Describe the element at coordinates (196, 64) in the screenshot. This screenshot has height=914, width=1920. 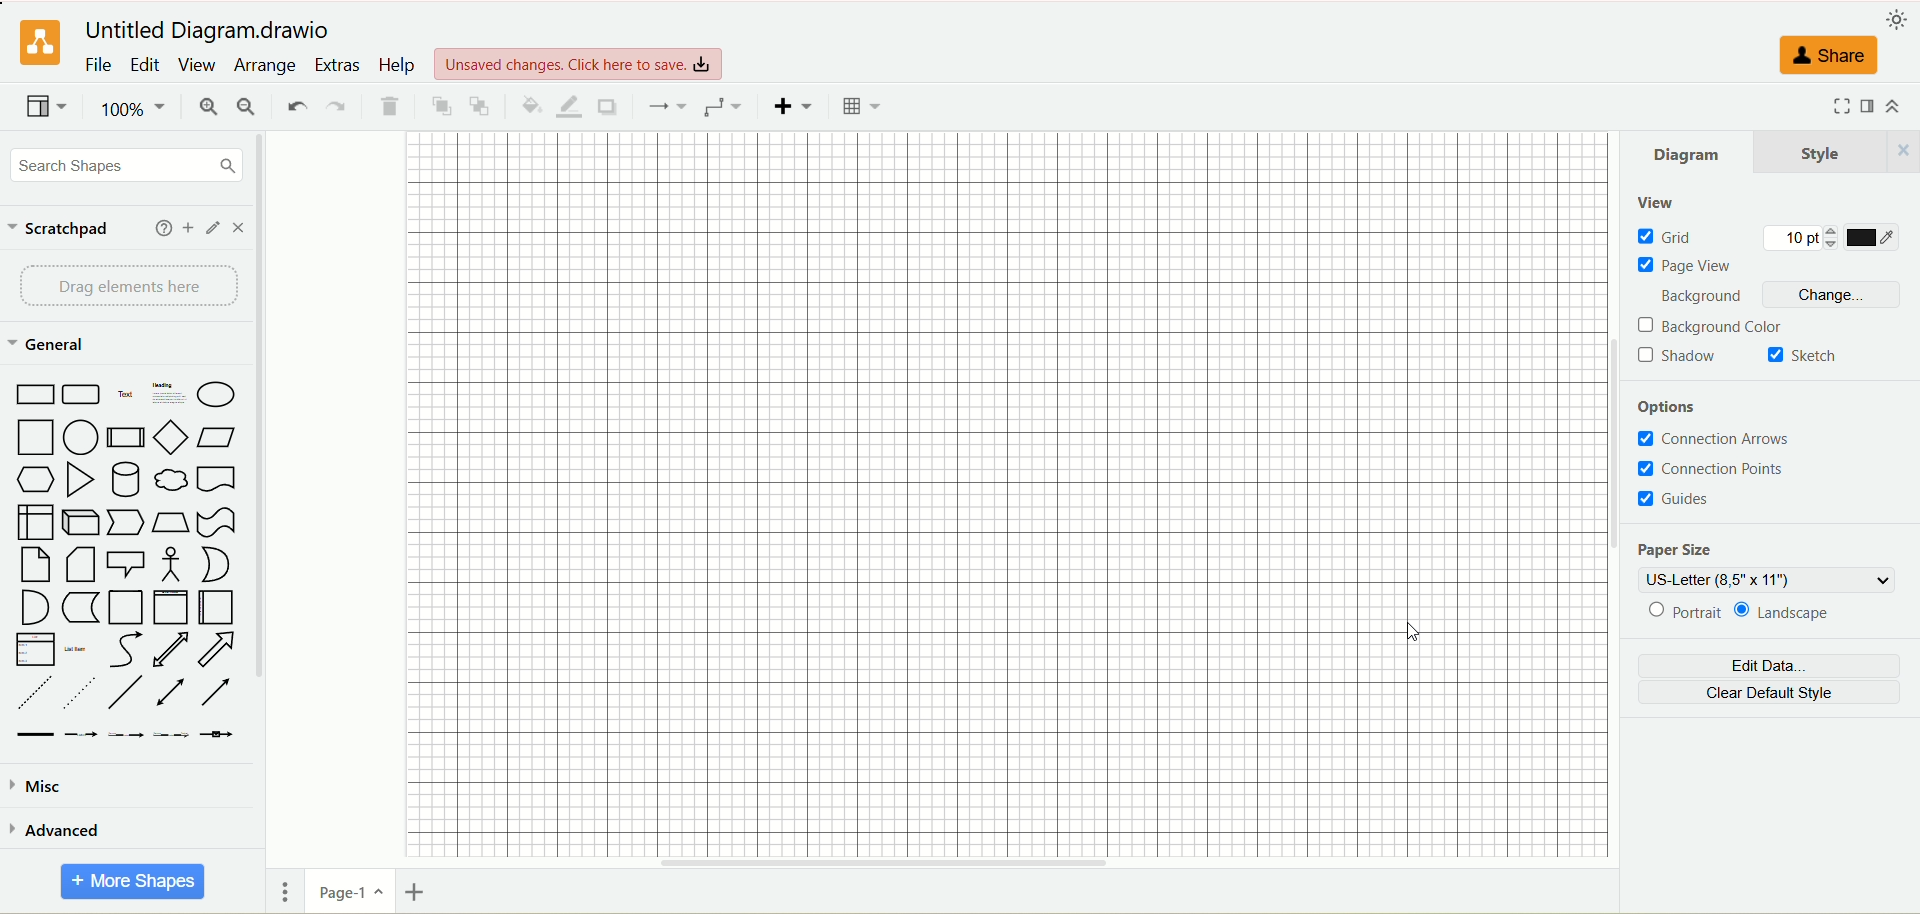
I see `view` at that location.